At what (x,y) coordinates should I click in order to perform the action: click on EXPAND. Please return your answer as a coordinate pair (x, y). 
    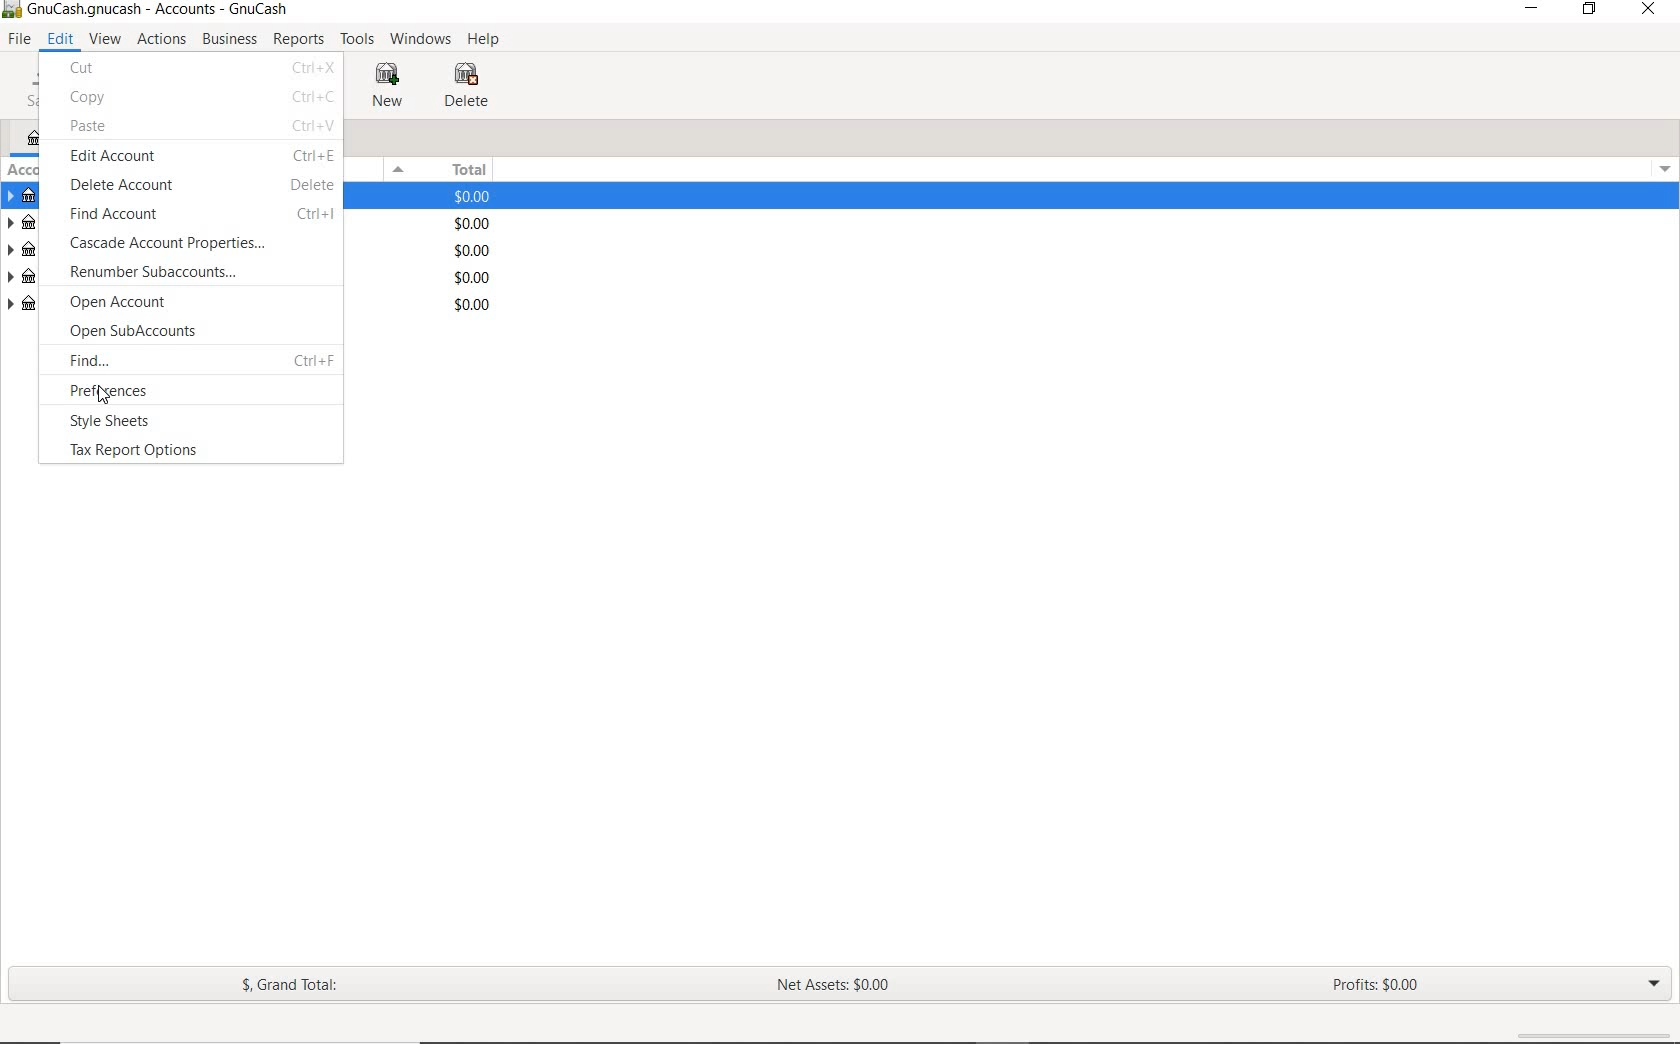
    Looking at the image, I should click on (1652, 982).